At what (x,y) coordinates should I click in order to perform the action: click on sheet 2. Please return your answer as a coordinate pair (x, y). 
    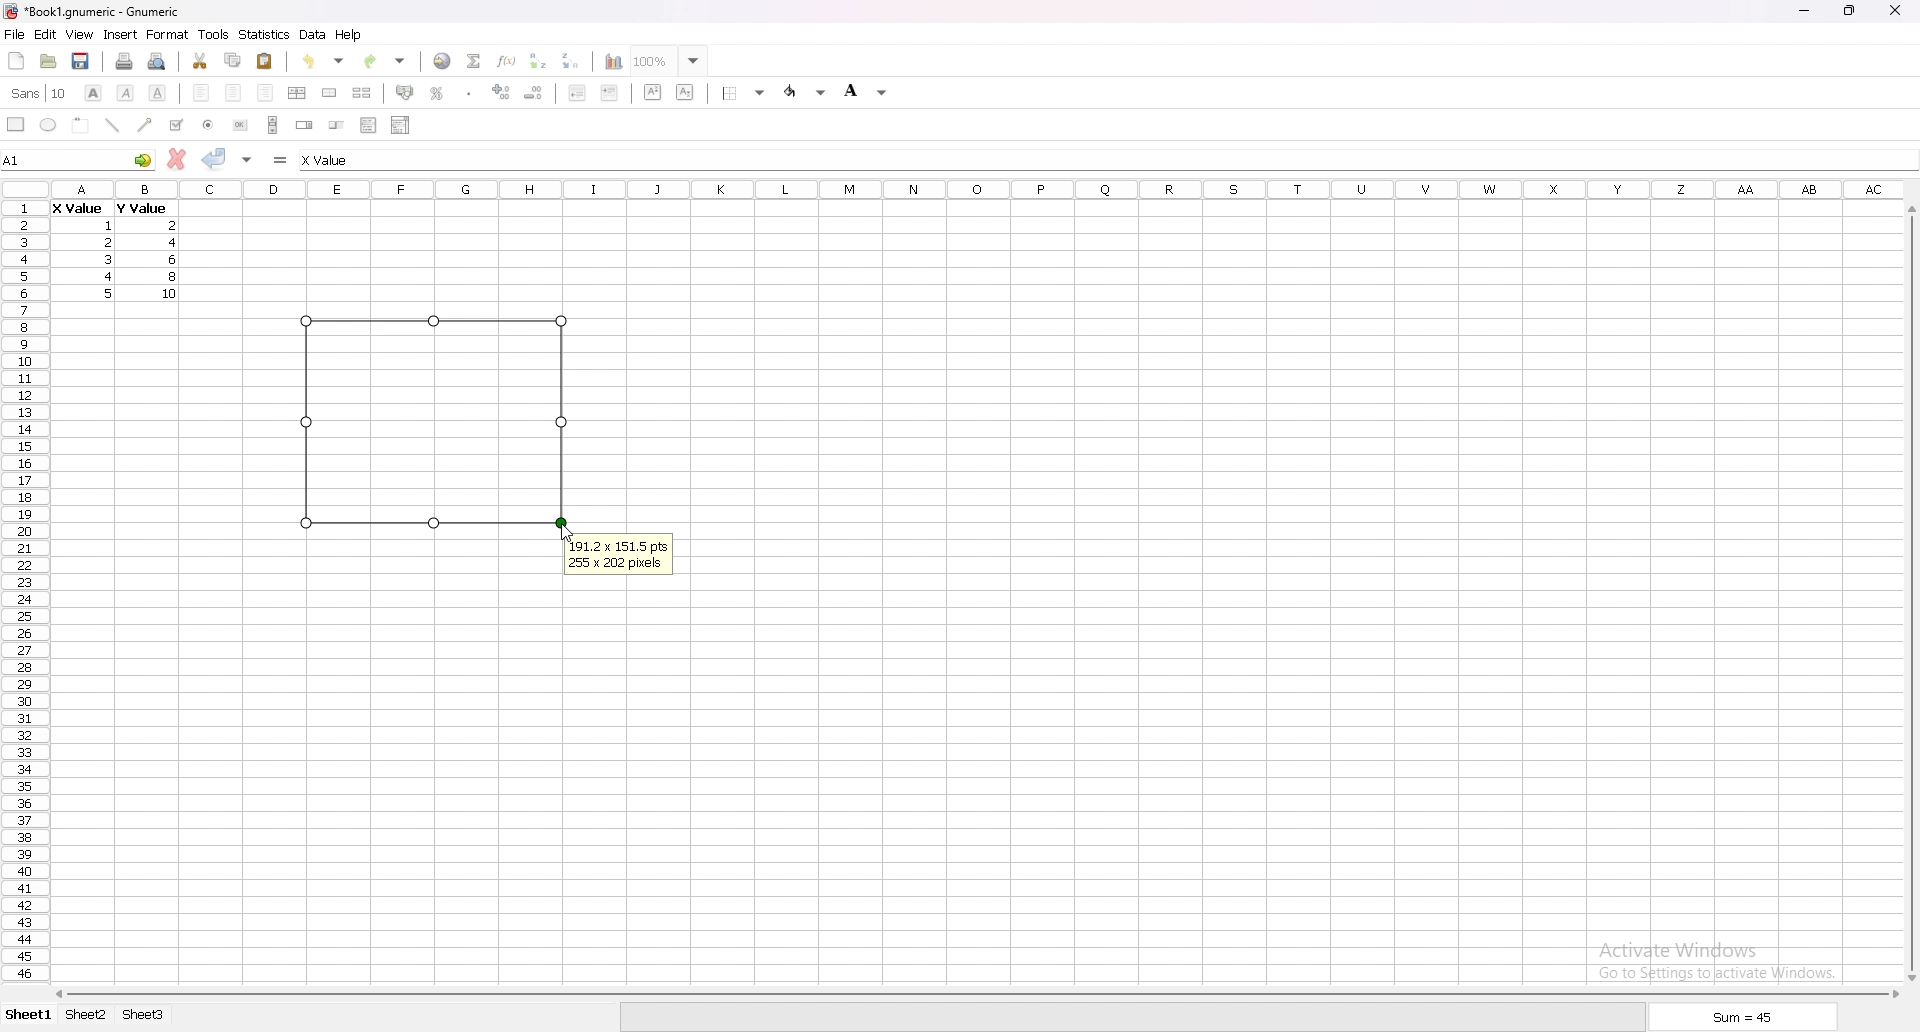
    Looking at the image, I should click on (87, 1016).